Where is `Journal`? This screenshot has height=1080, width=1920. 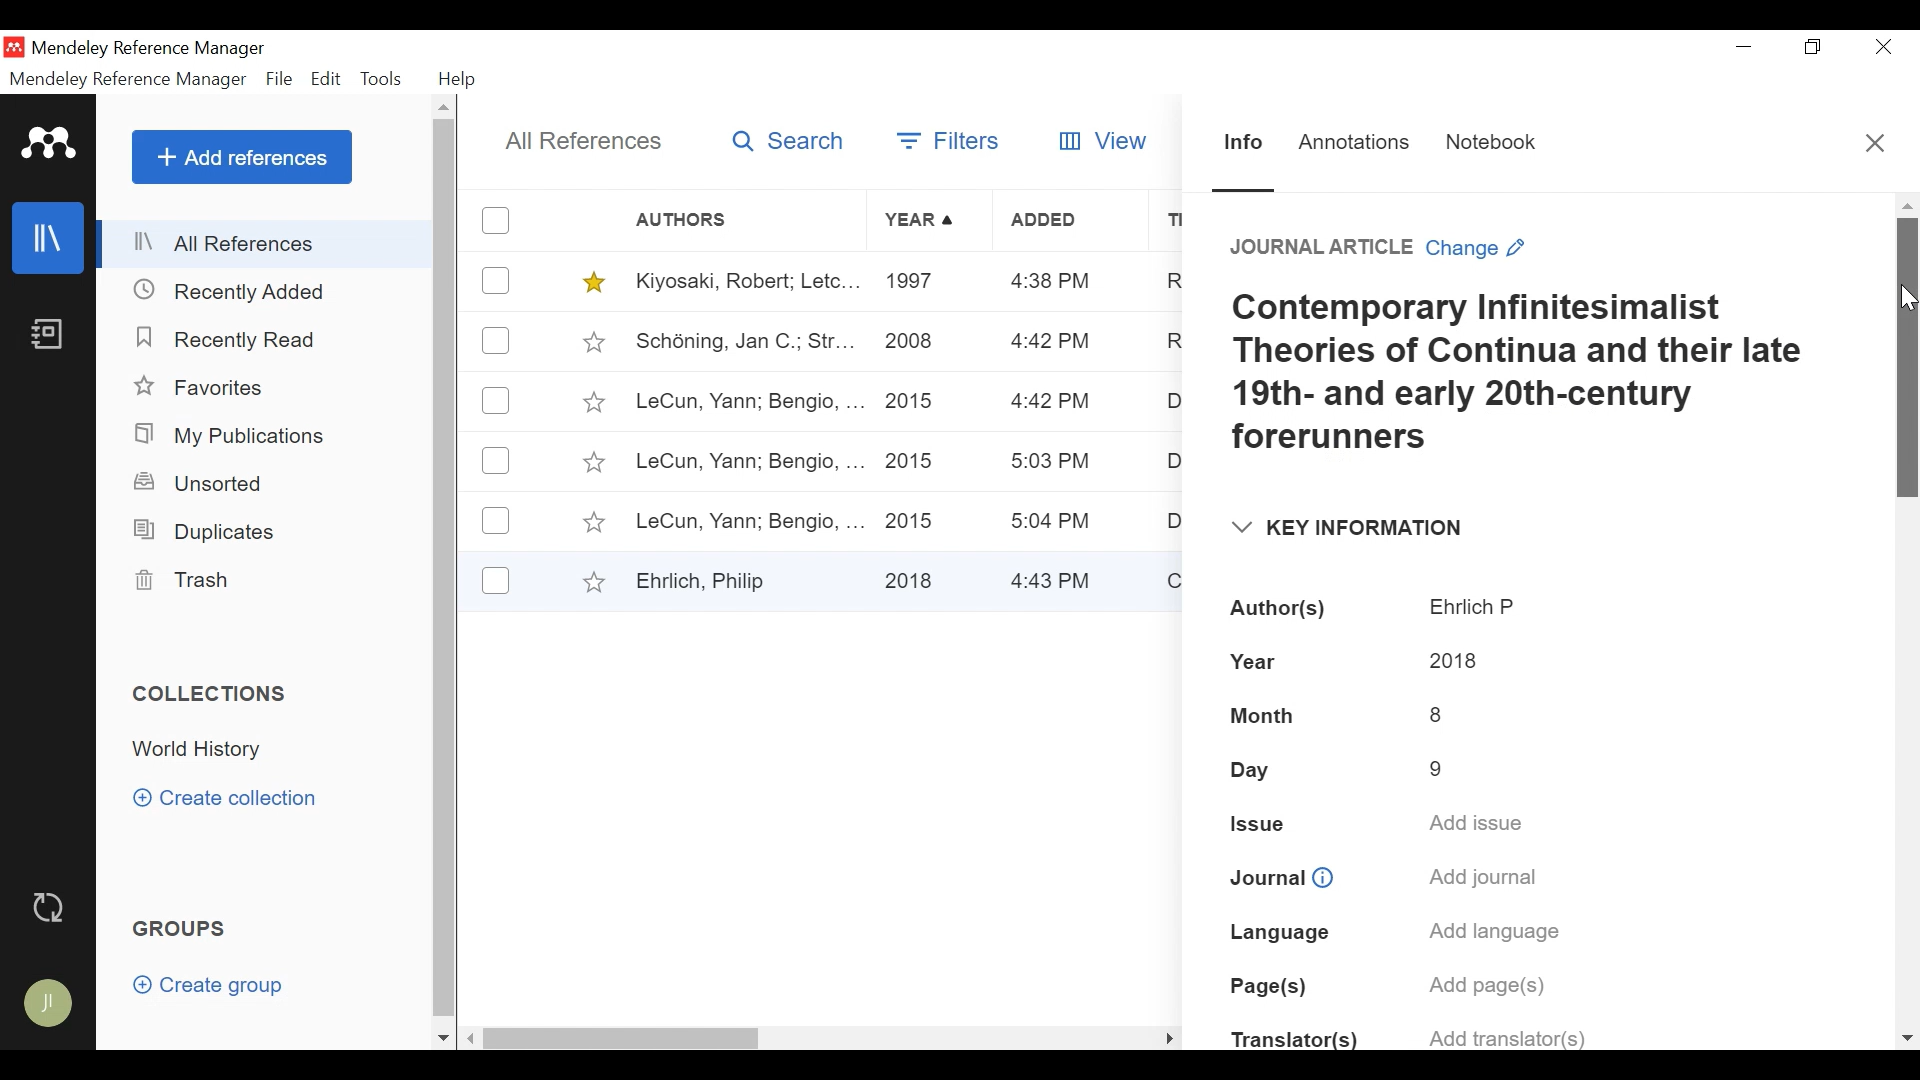 Journal is located at coordinates (1263, 874).